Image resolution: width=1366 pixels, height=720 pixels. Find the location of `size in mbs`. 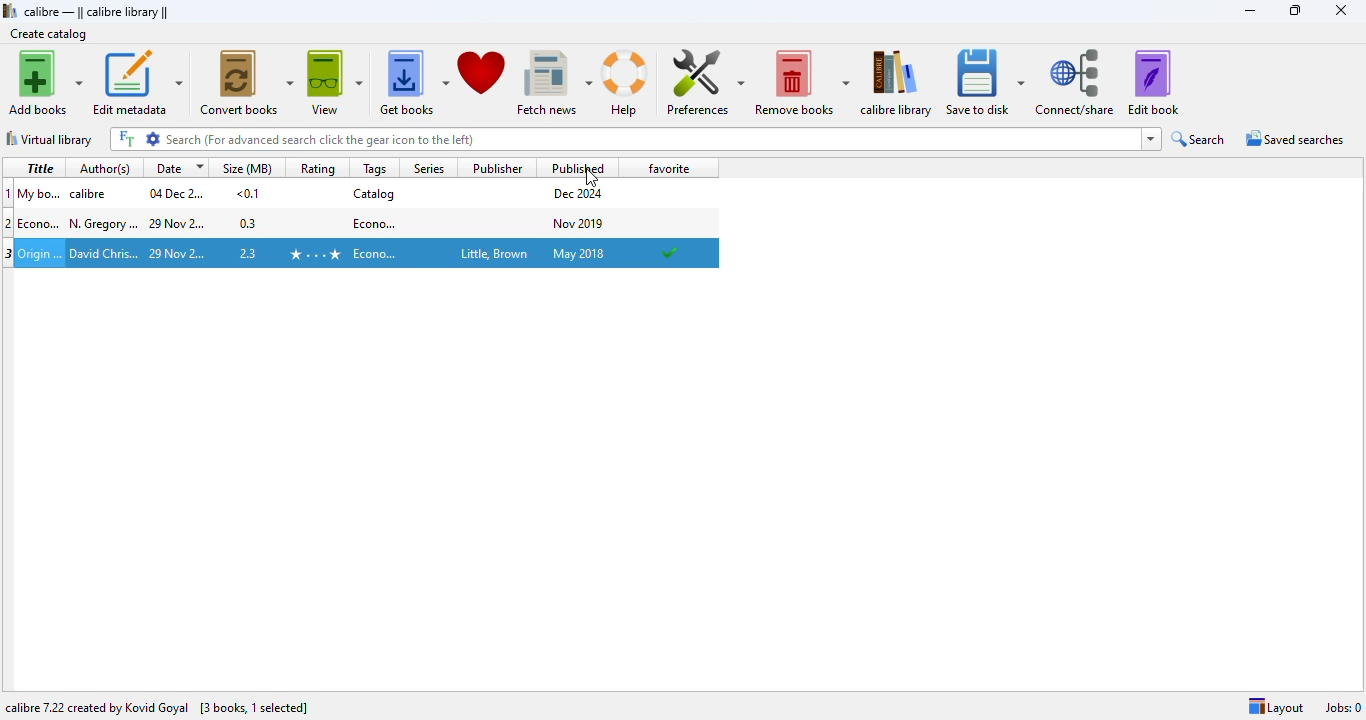

size in mbs is located at coordinates (251, 193).